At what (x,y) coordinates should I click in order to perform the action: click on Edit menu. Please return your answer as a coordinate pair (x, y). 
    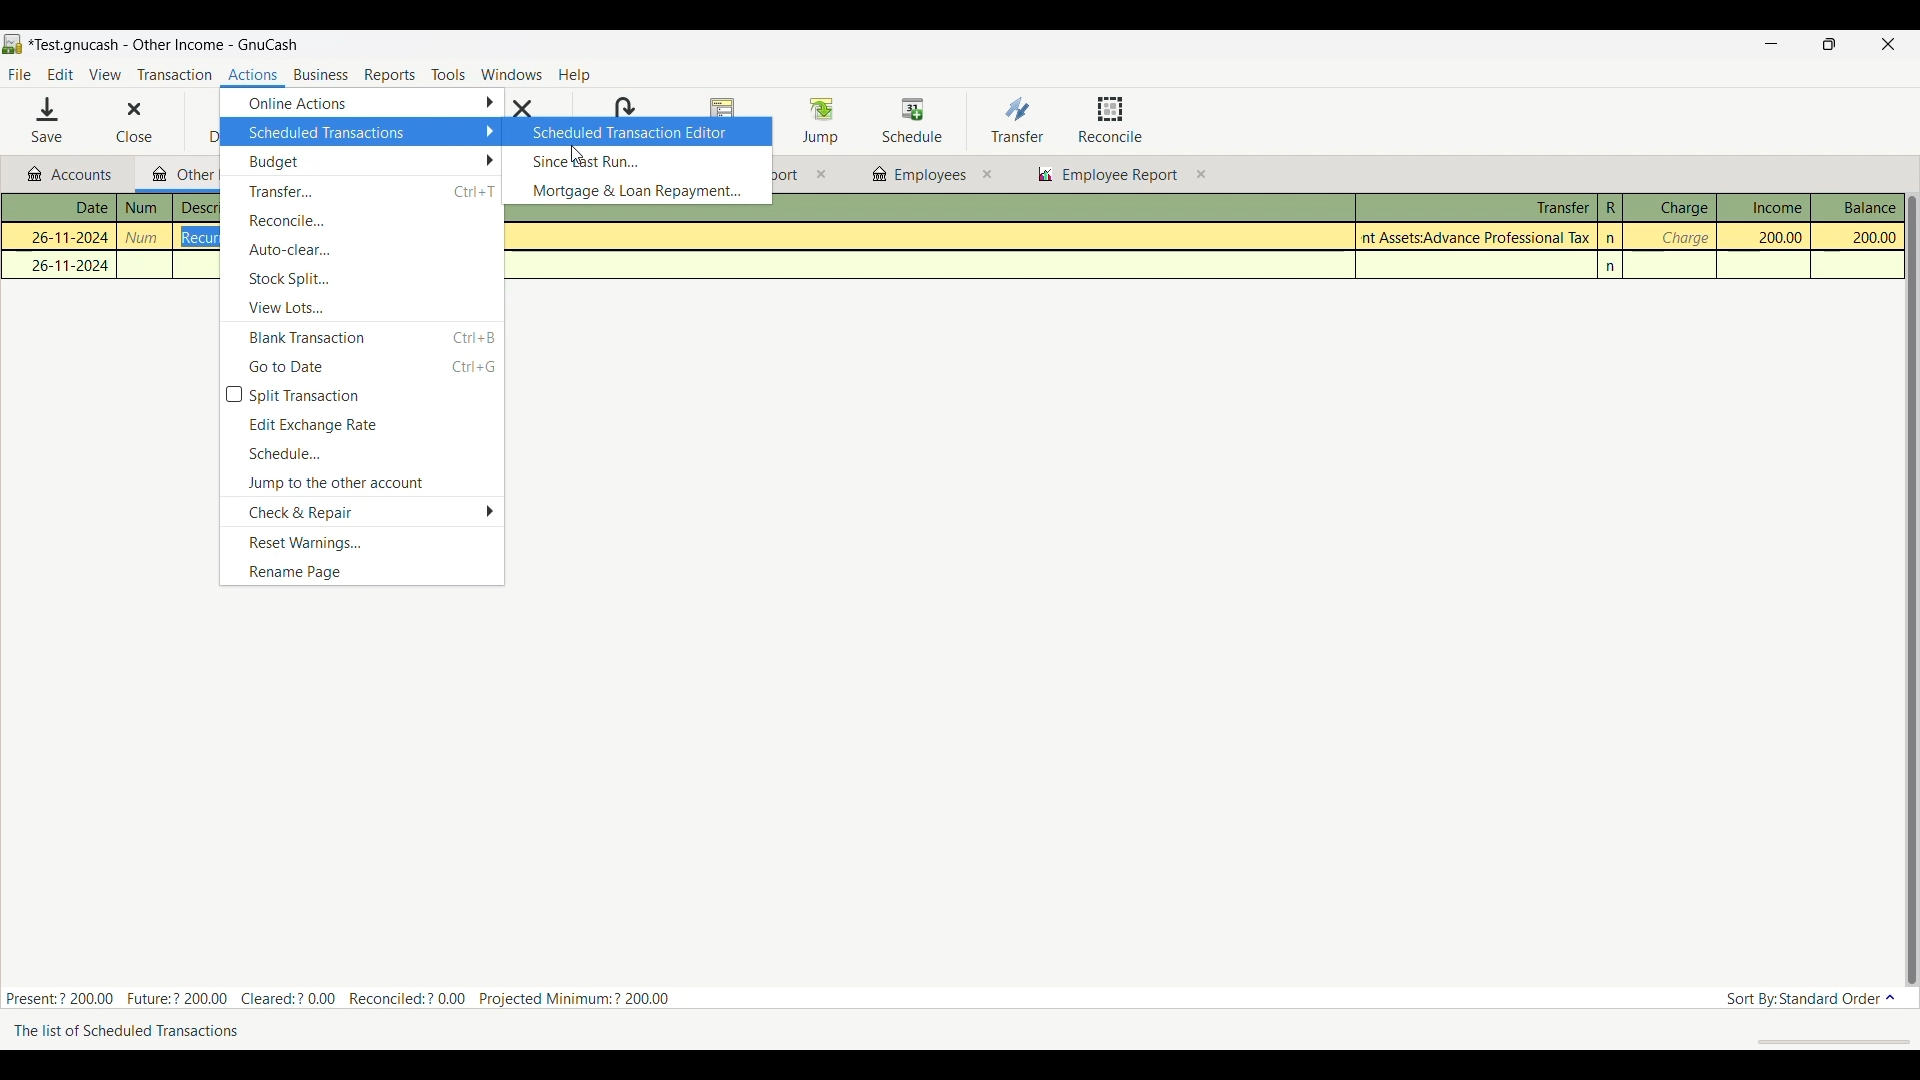
    Looking at the image, I should click on (60, 75).